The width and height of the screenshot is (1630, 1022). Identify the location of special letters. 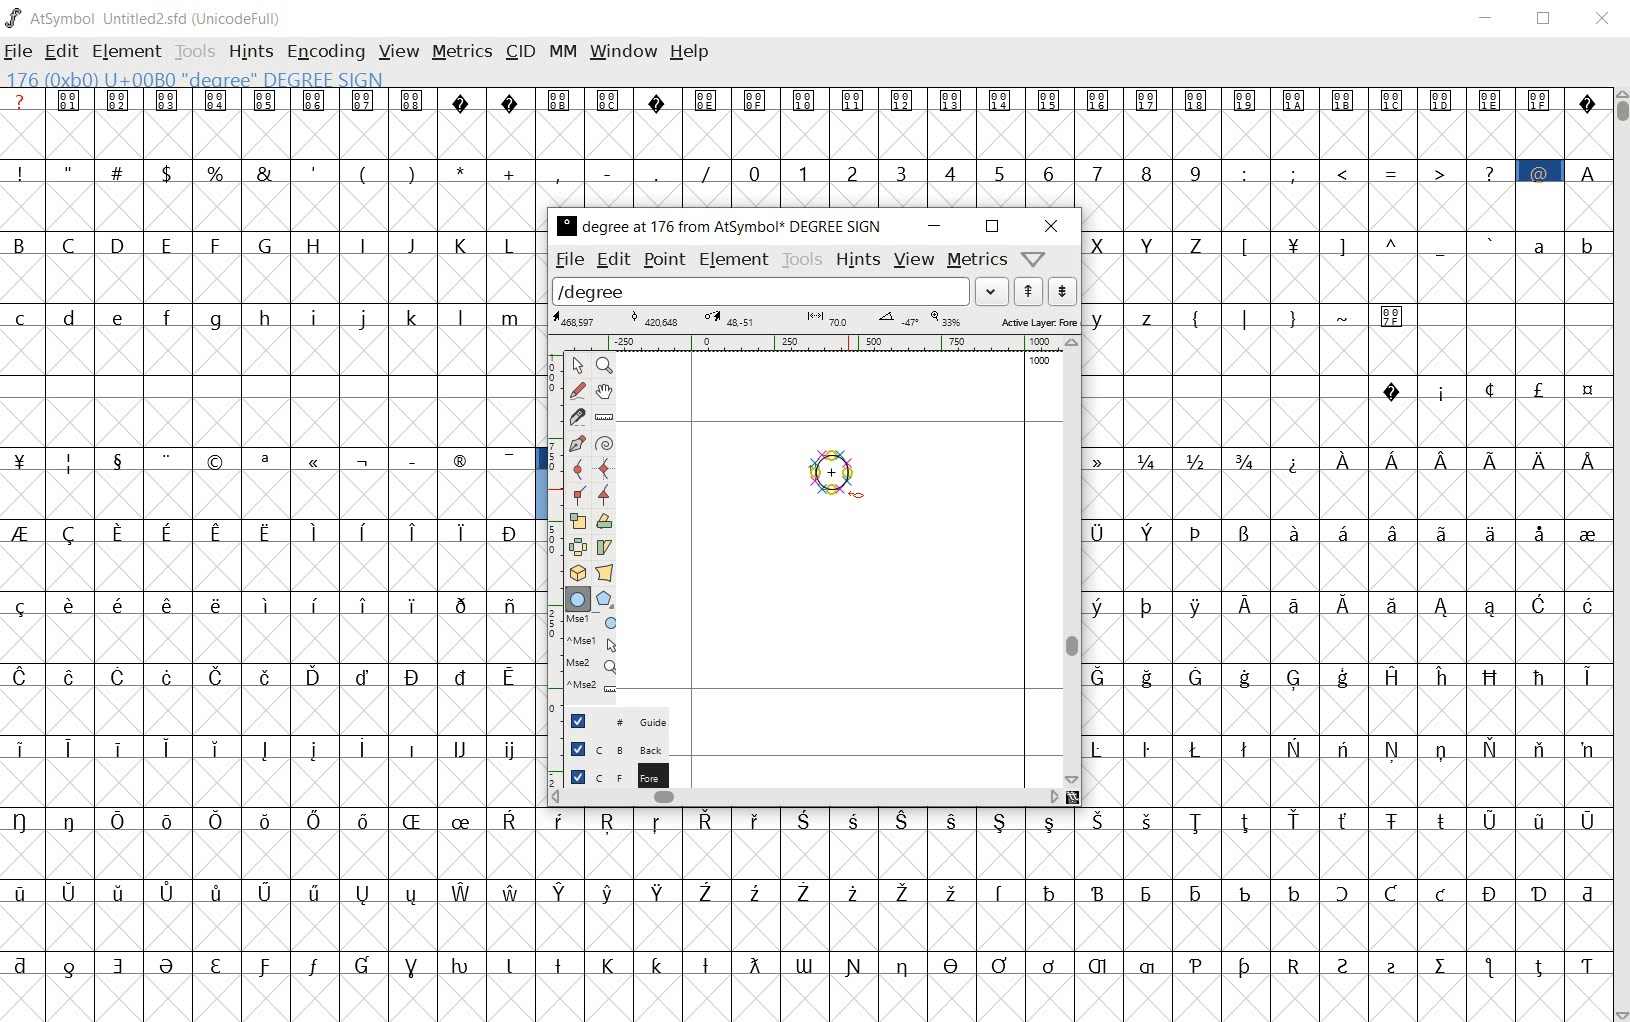
(1342, 675).